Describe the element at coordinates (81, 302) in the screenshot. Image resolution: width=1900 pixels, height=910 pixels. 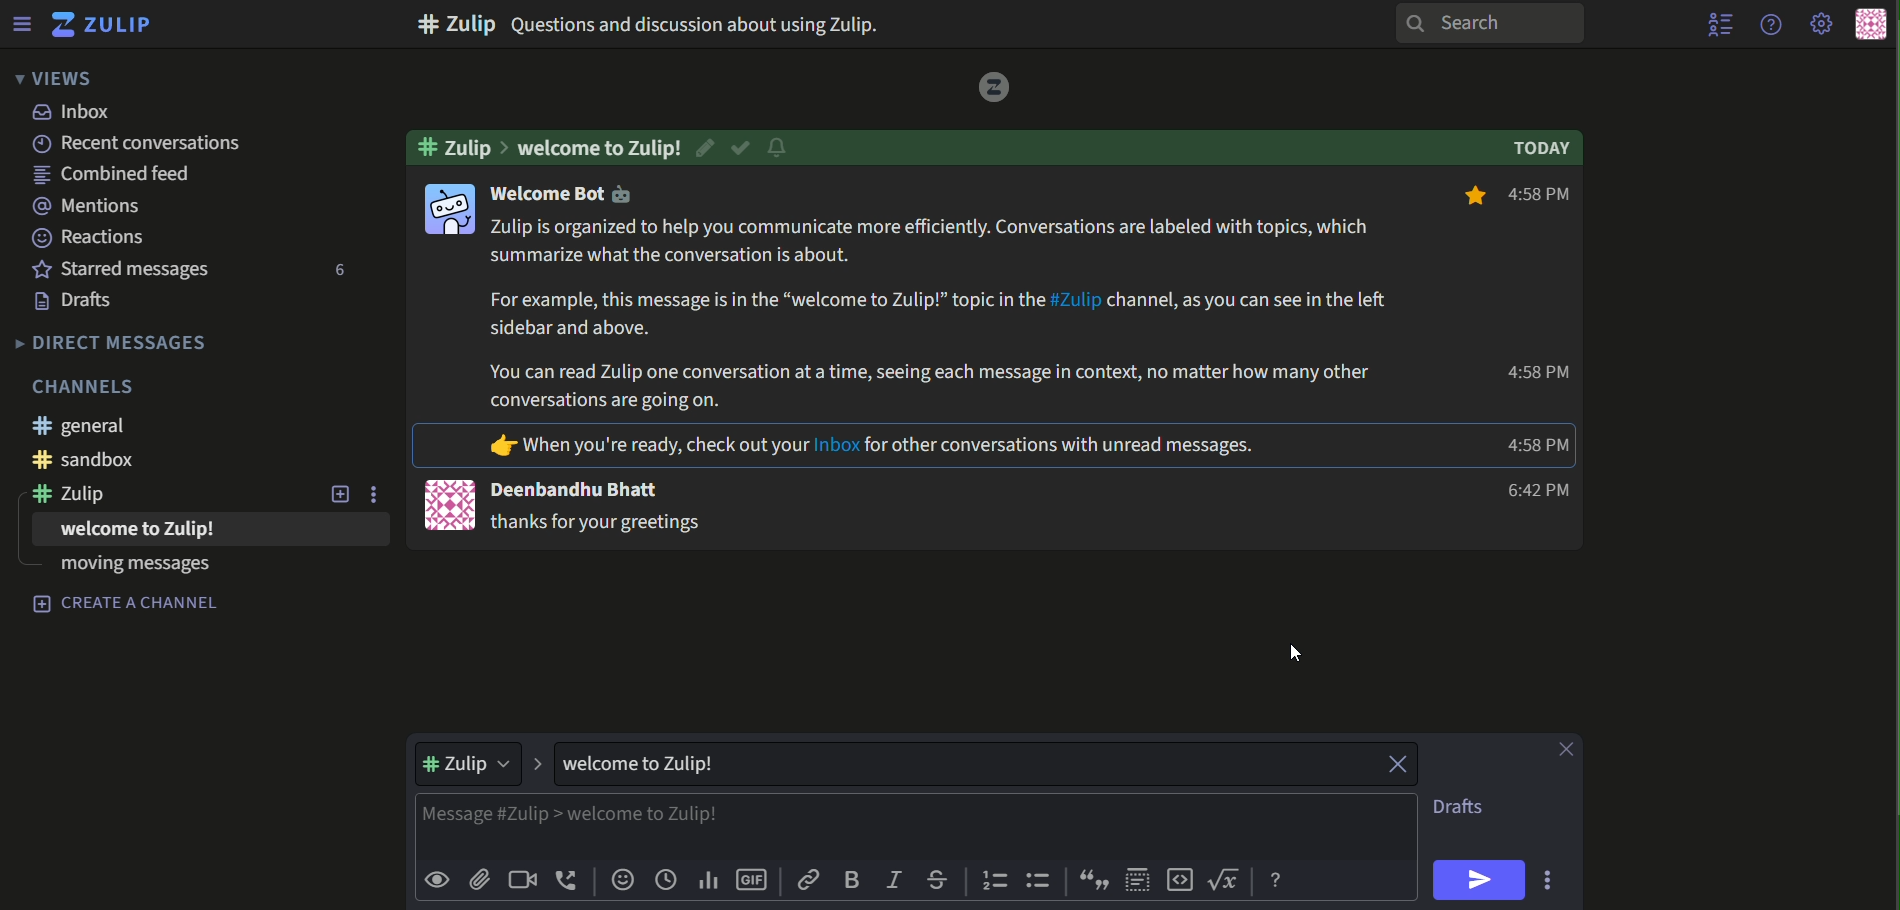
I see `text` at that location.